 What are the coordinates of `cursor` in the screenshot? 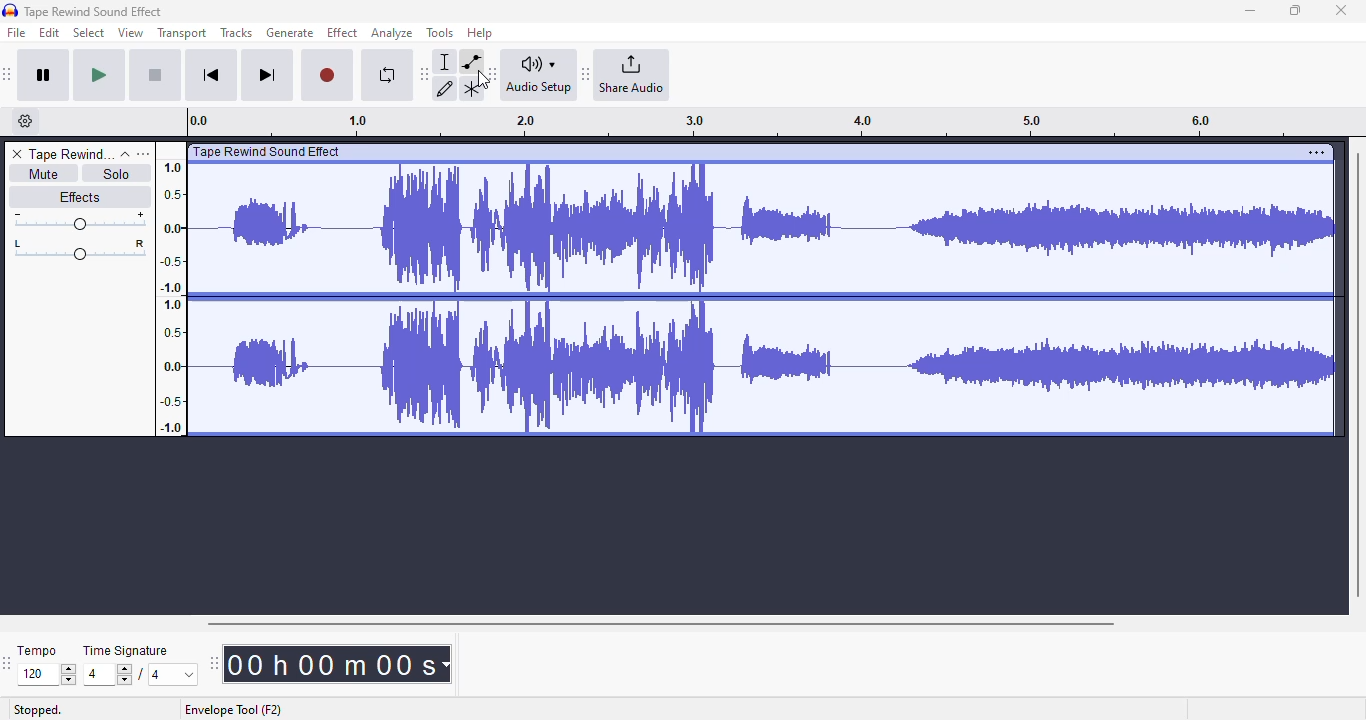 It's located at (484, 80).